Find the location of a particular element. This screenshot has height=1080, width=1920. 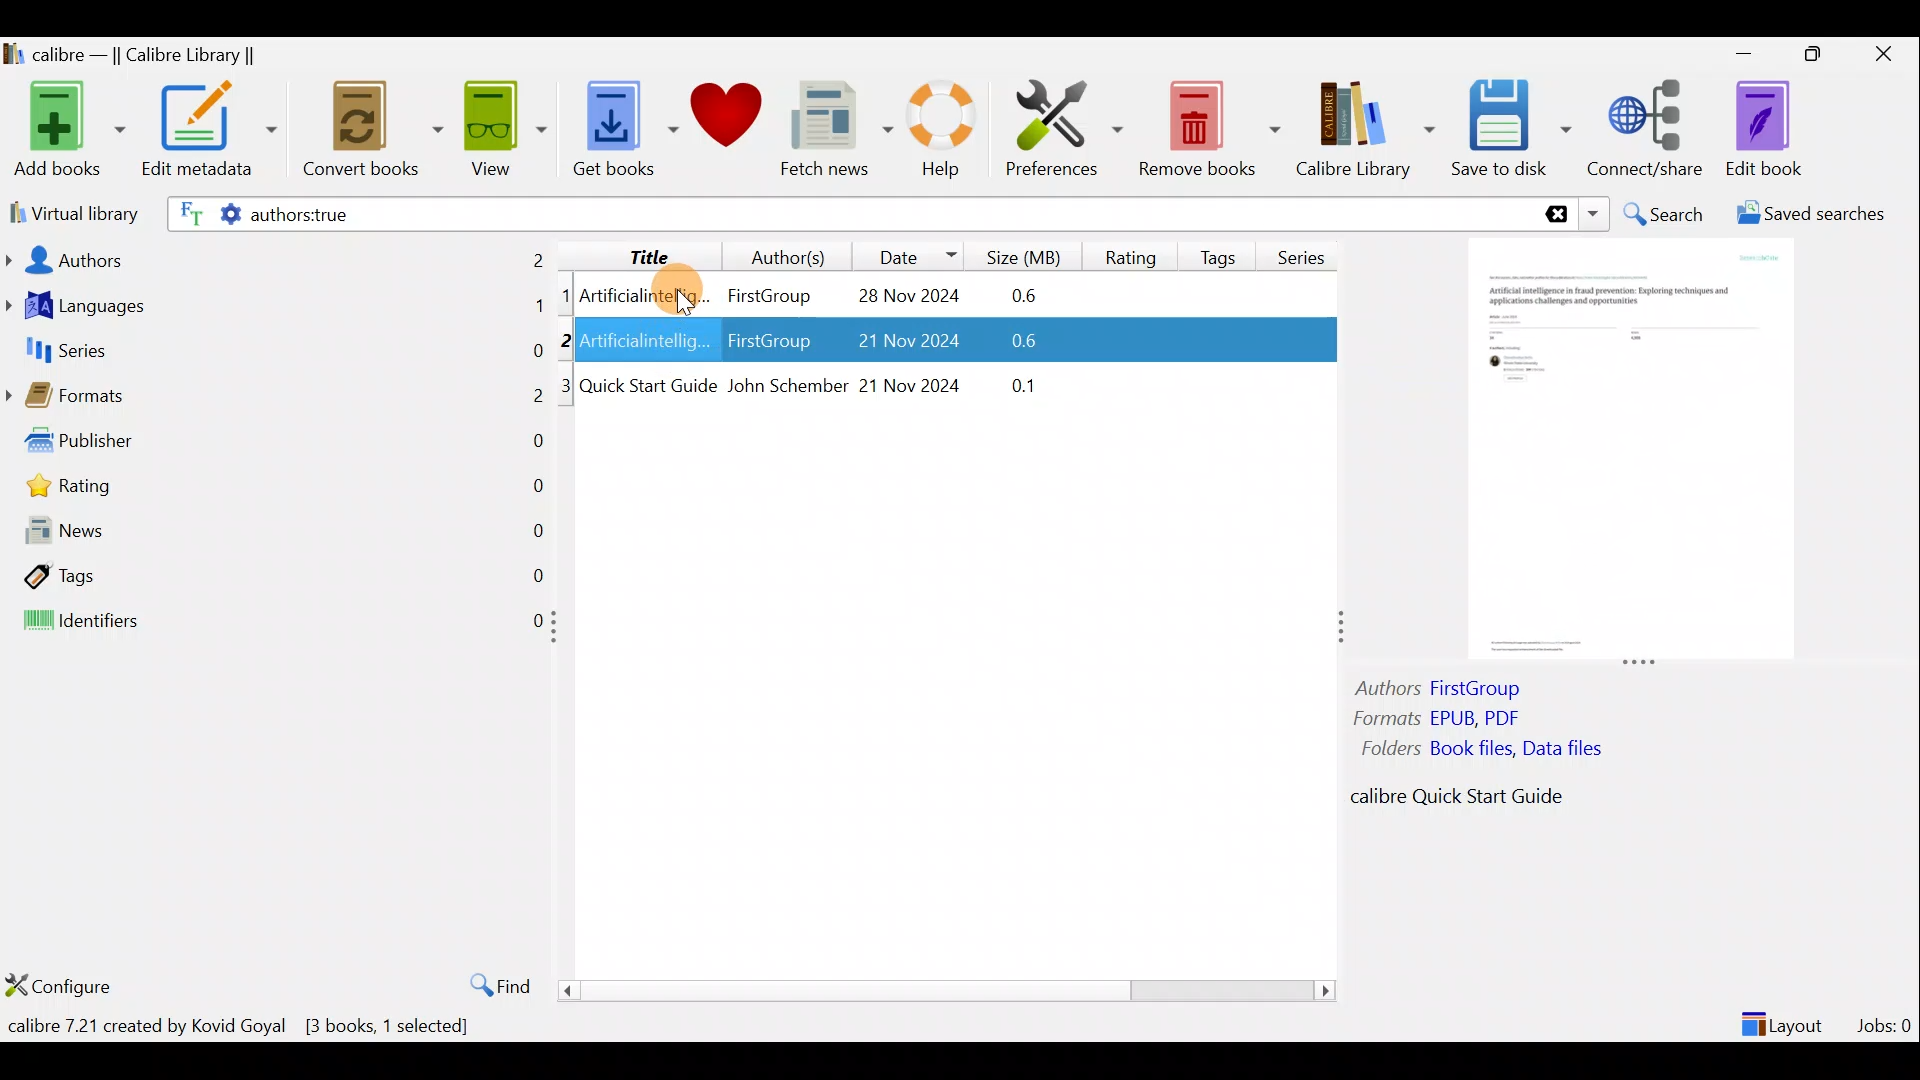

Adjust column to the right is located at coordinates (1343, 629).